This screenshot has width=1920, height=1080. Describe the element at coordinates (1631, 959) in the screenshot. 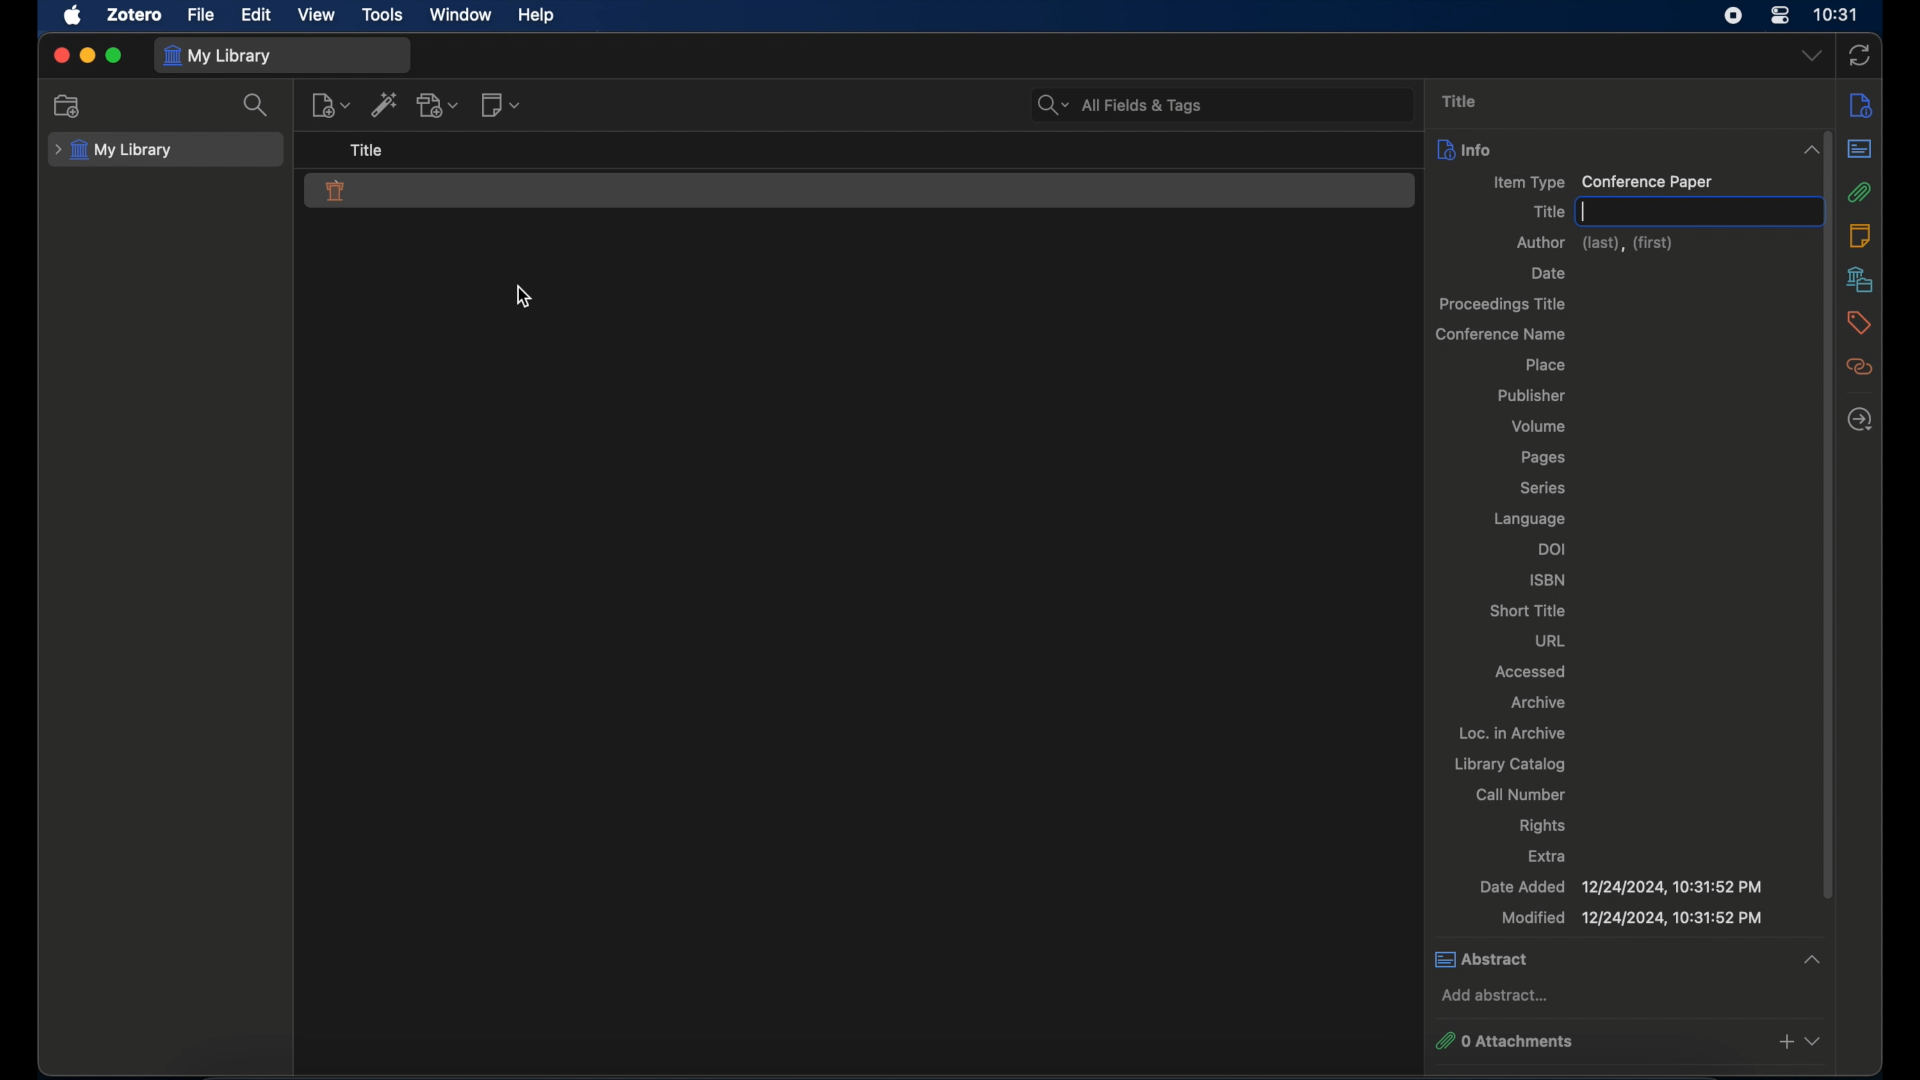

I see `abstract` at that location.